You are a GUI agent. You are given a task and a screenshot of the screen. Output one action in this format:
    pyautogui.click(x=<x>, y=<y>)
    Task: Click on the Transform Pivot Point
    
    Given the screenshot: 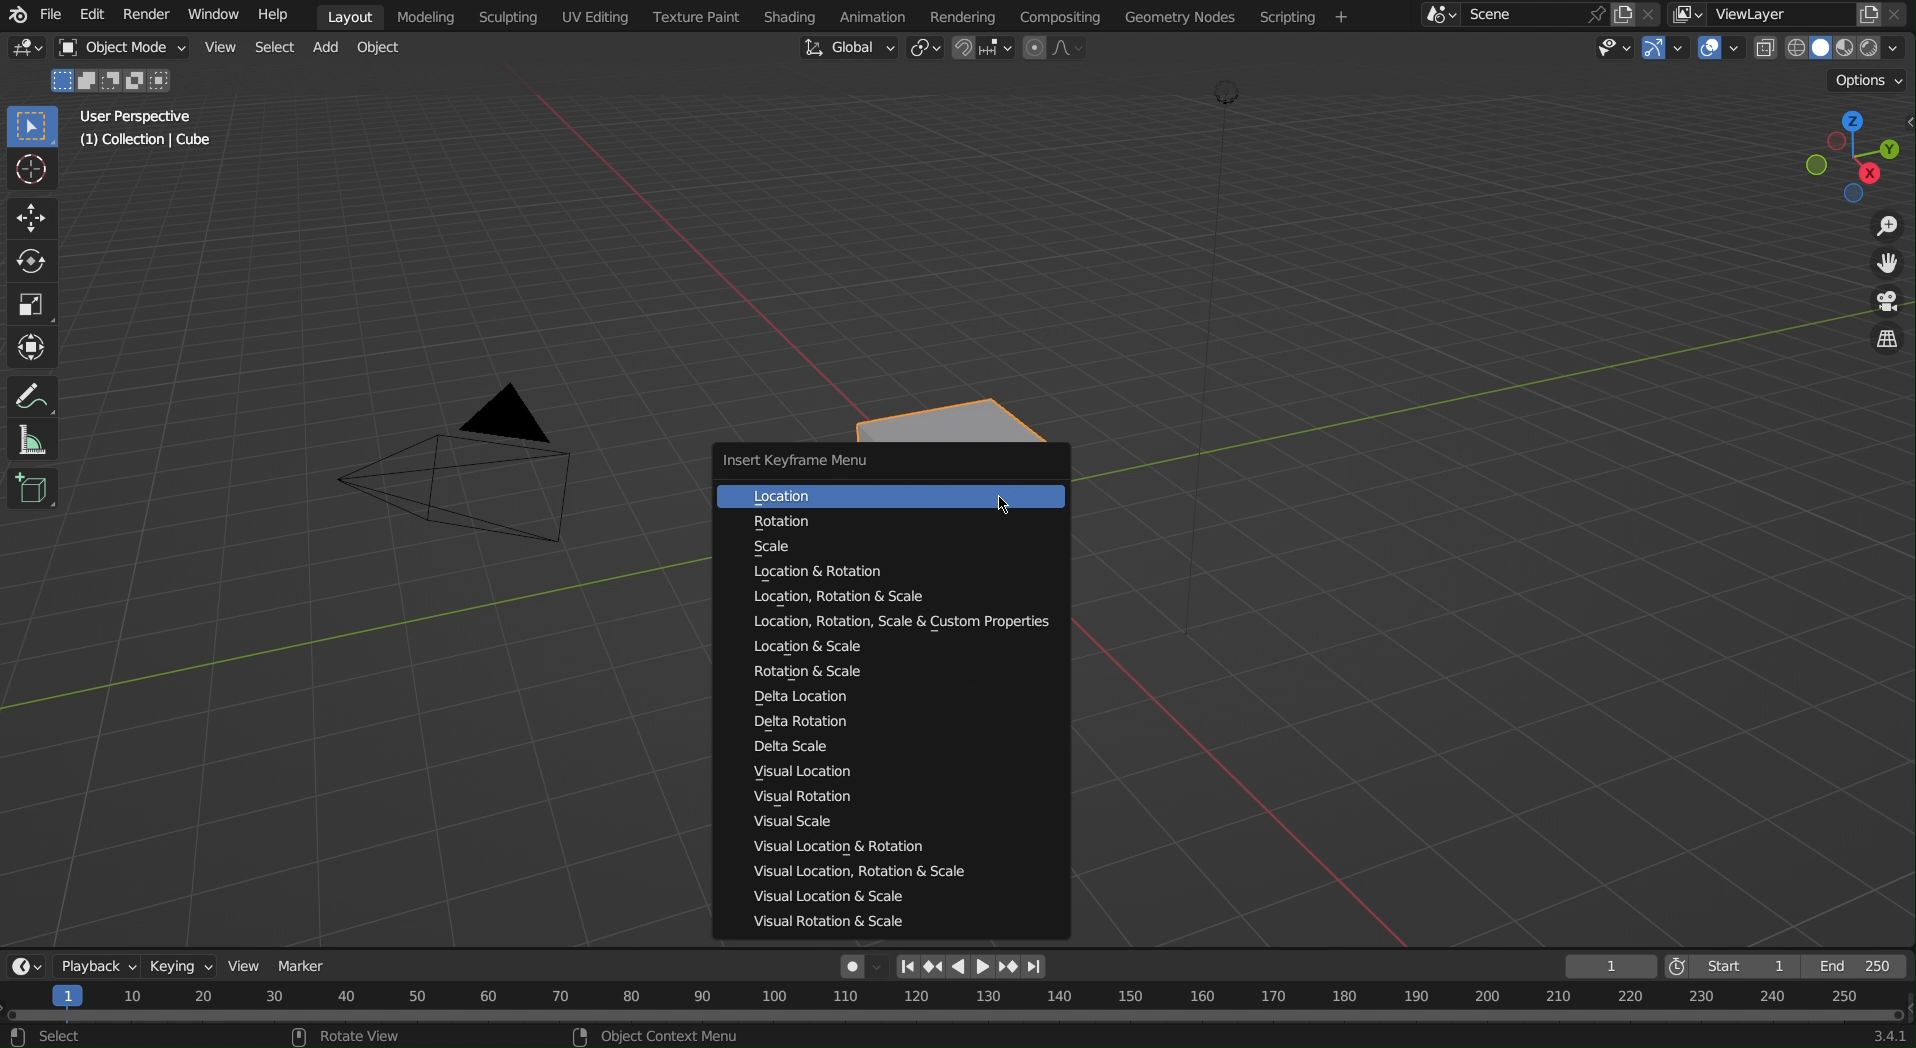 What is the action you would take?
    pyautogui.click(x=927, y=50)
    